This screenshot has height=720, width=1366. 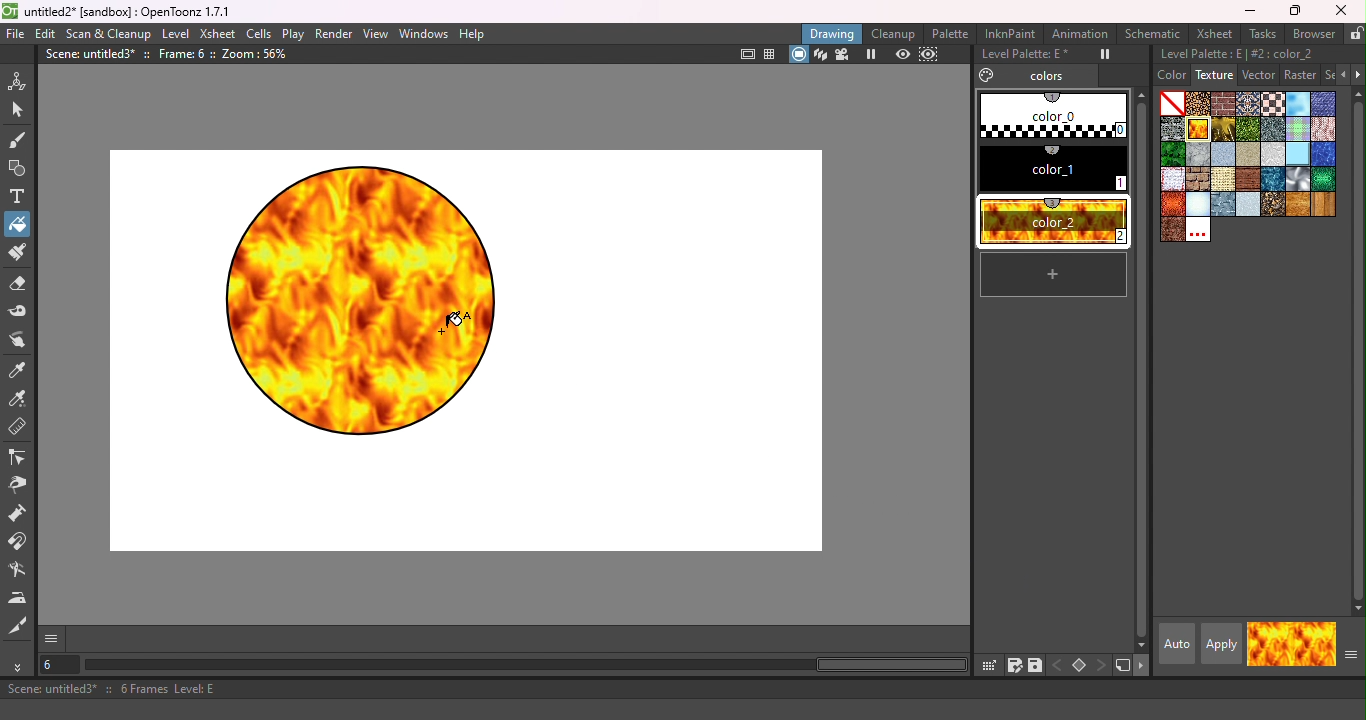 I want to click on papercrump.bmp, so click(x=1273, y=153).